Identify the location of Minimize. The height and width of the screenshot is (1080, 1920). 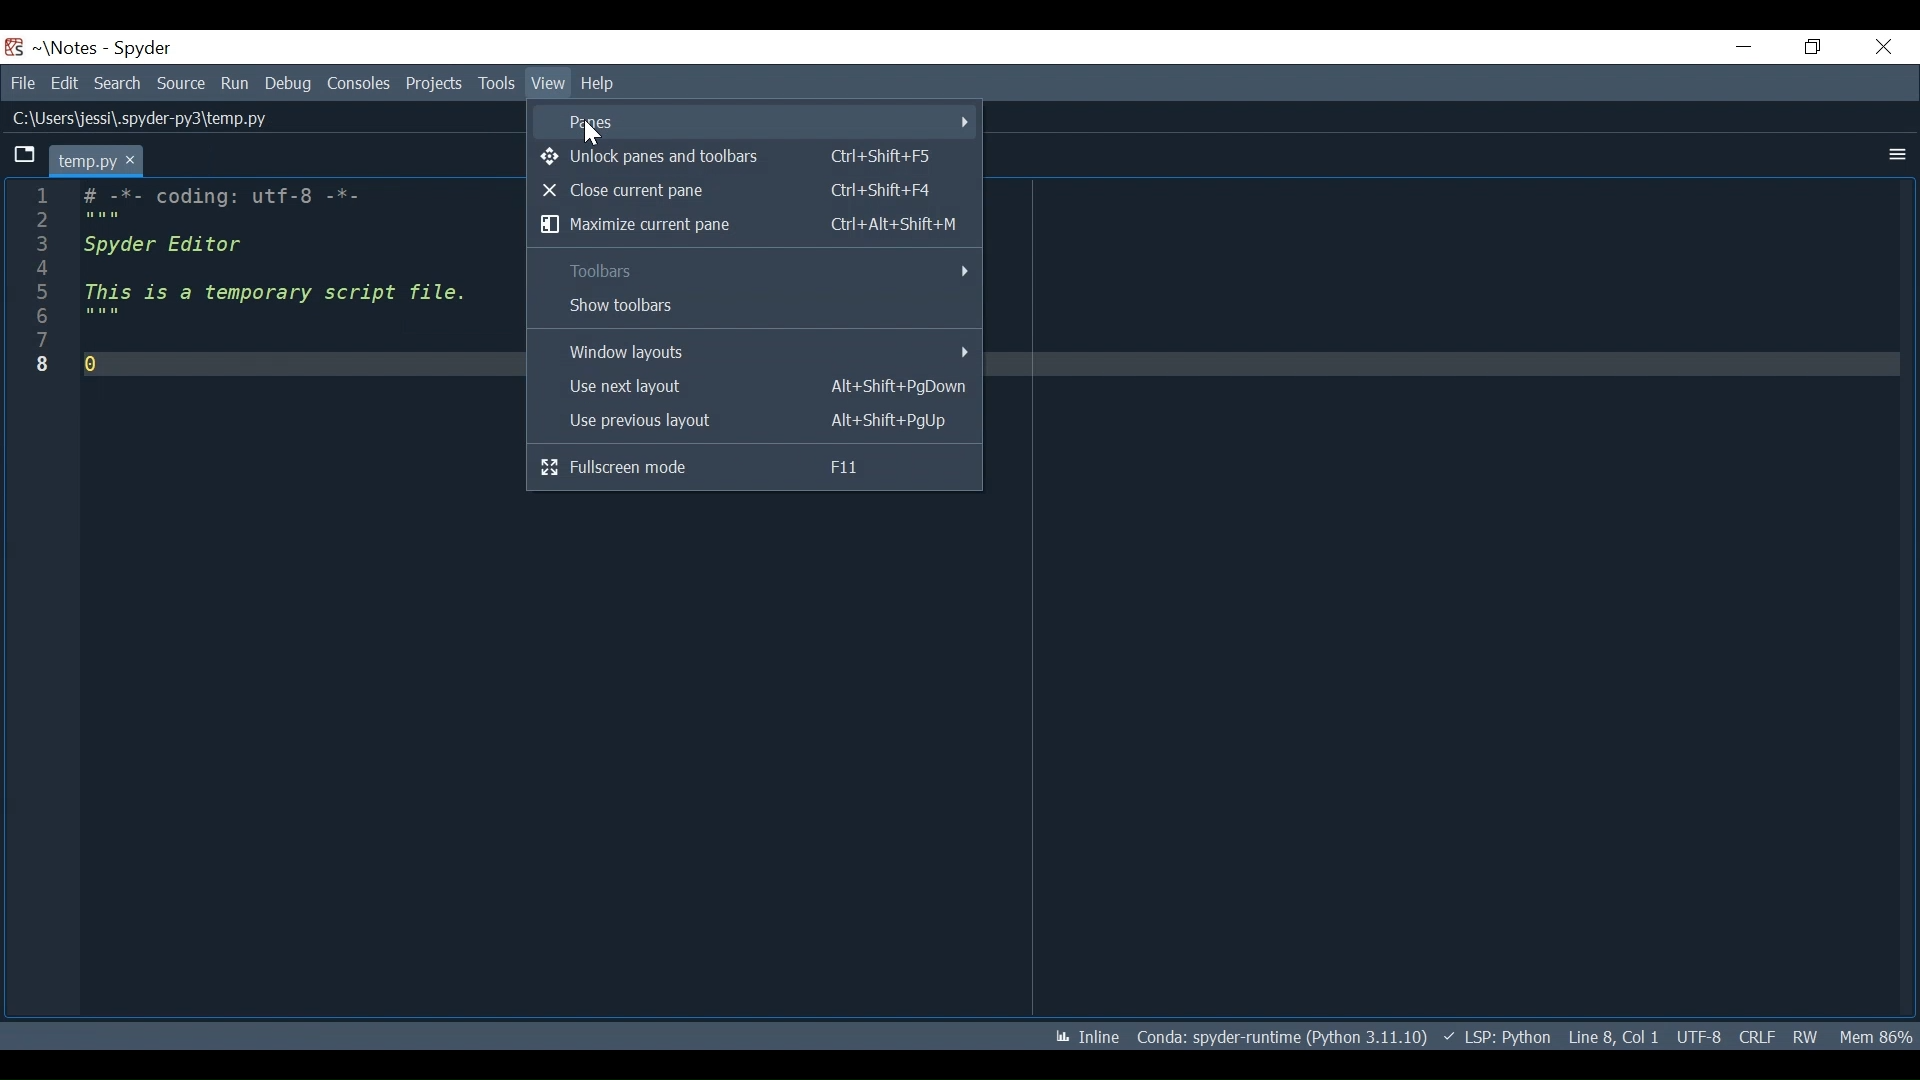
(1745, 45).